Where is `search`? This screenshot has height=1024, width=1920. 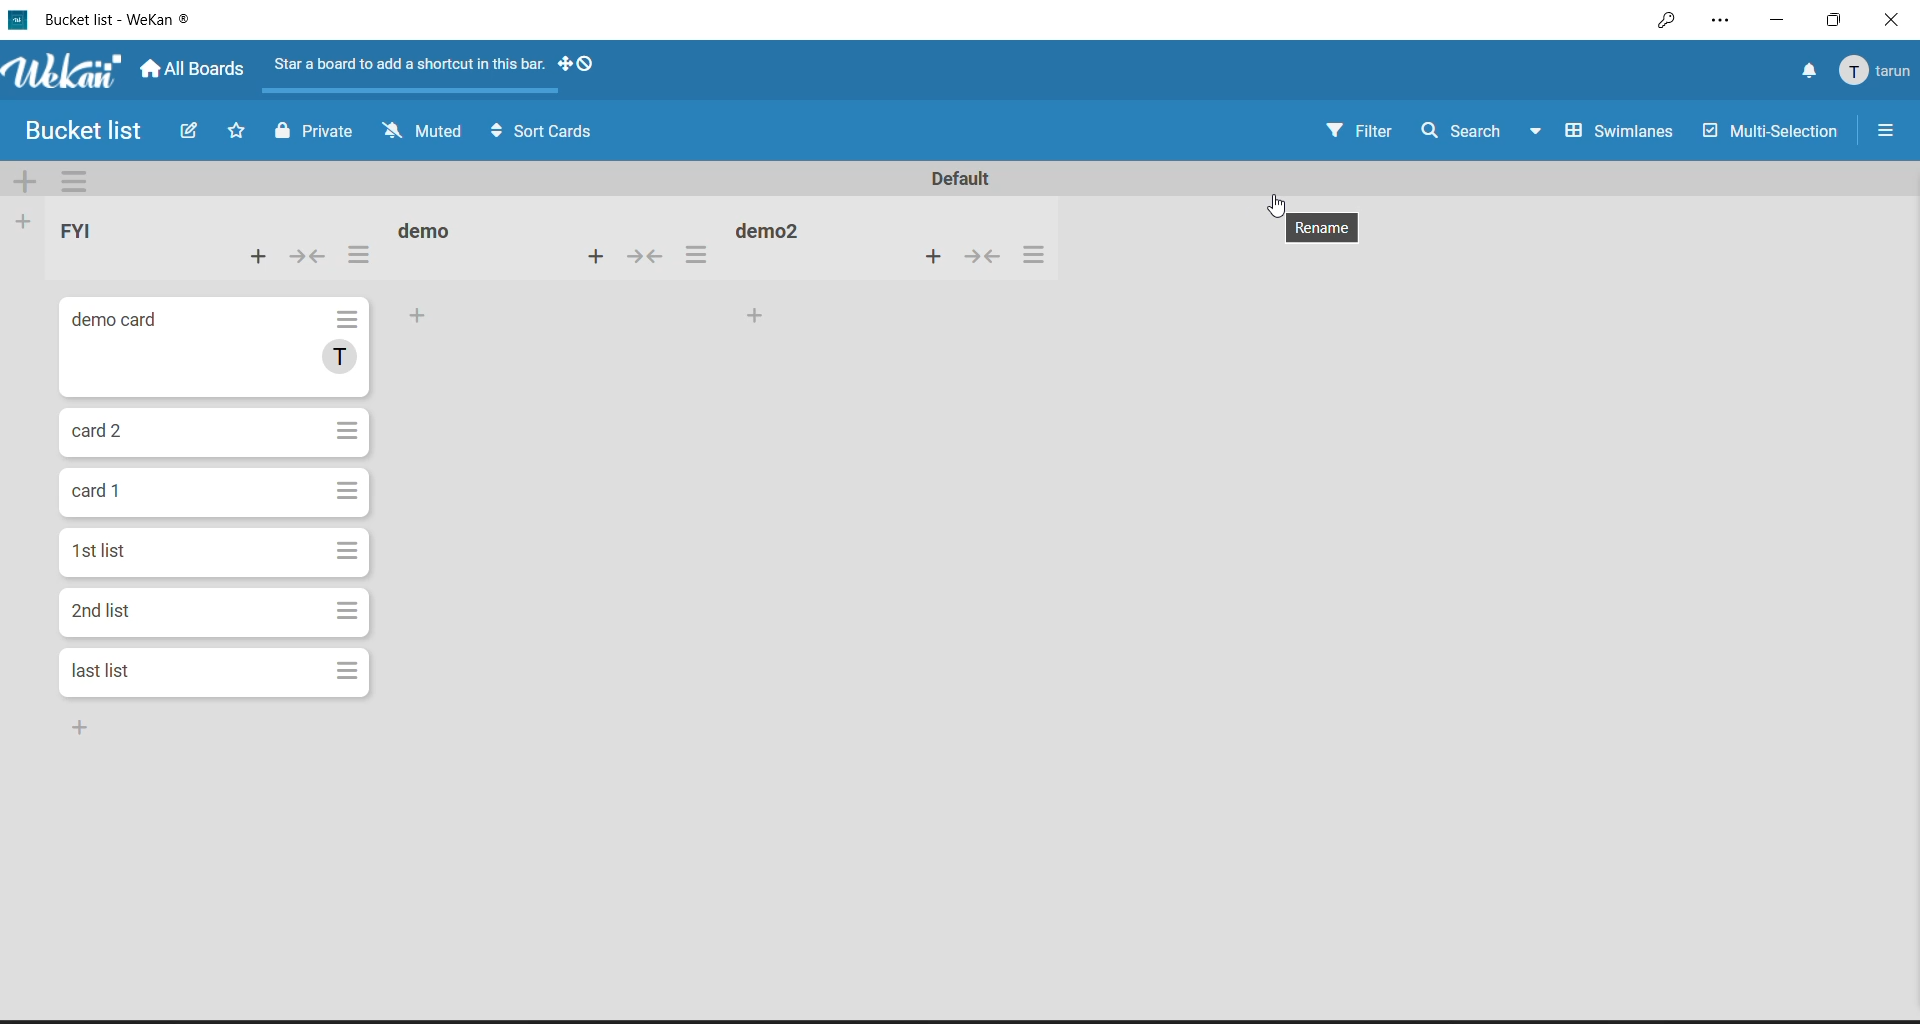 search is located at coordinates (1463, 134).